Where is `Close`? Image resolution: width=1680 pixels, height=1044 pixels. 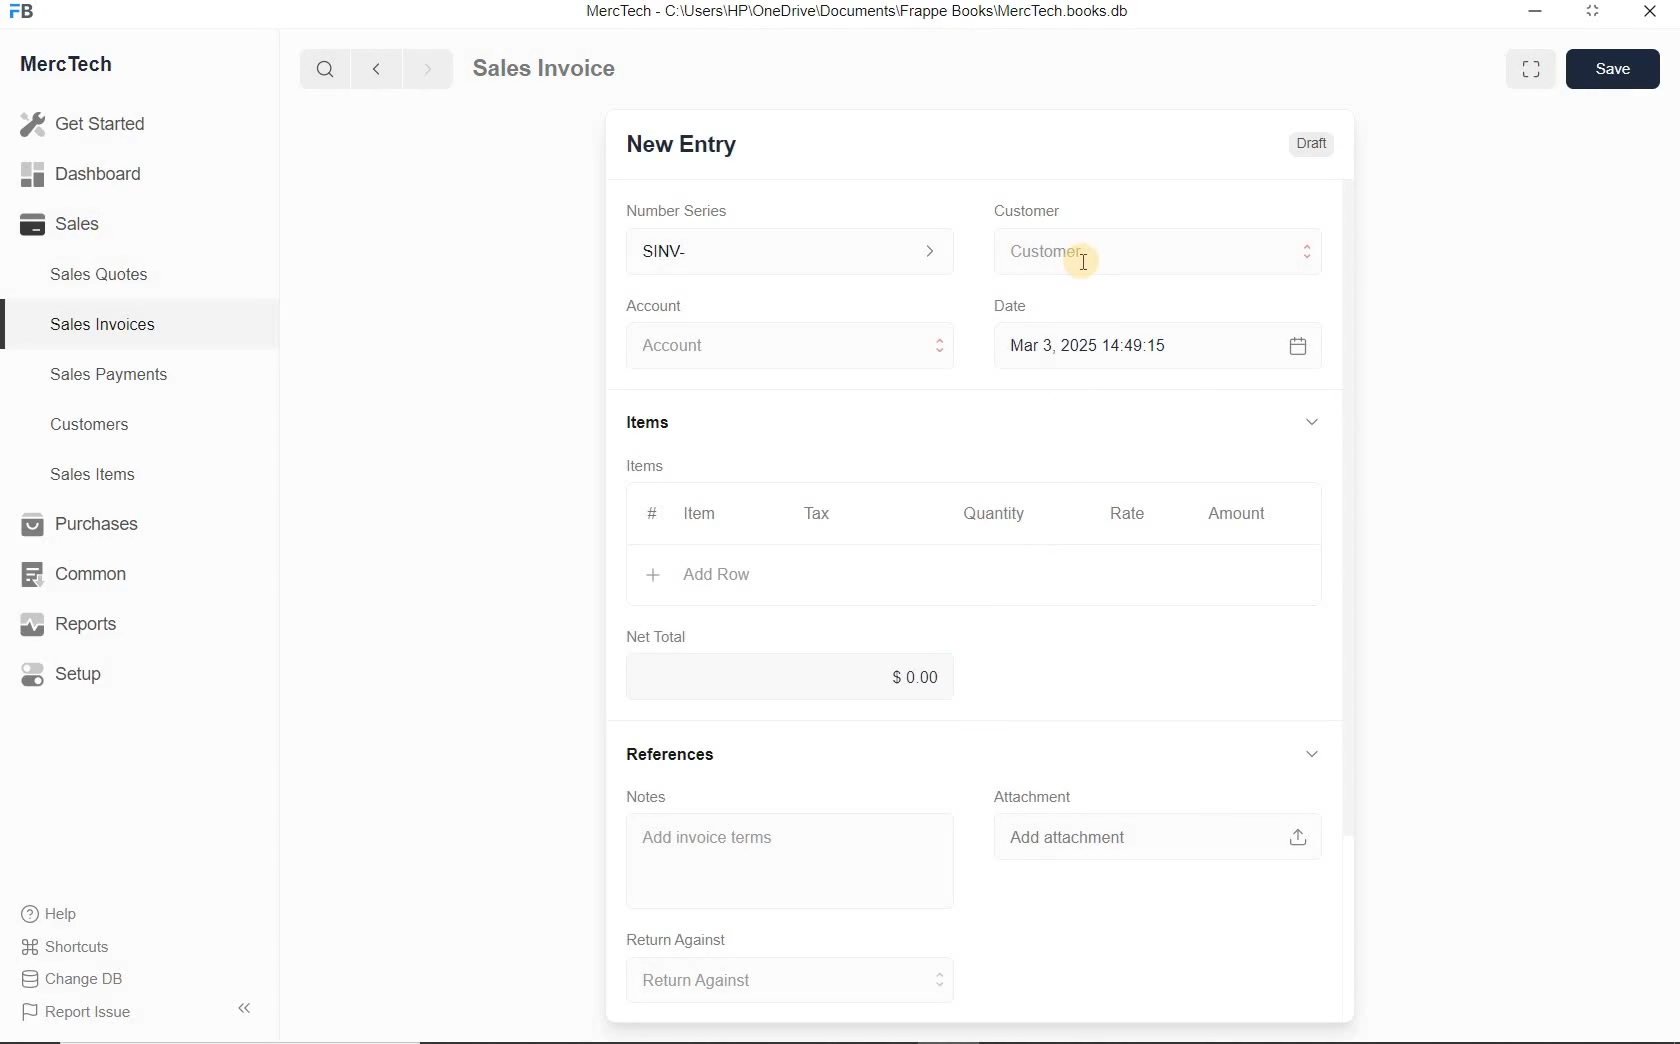
Close is located at coordinates (1648, 14).